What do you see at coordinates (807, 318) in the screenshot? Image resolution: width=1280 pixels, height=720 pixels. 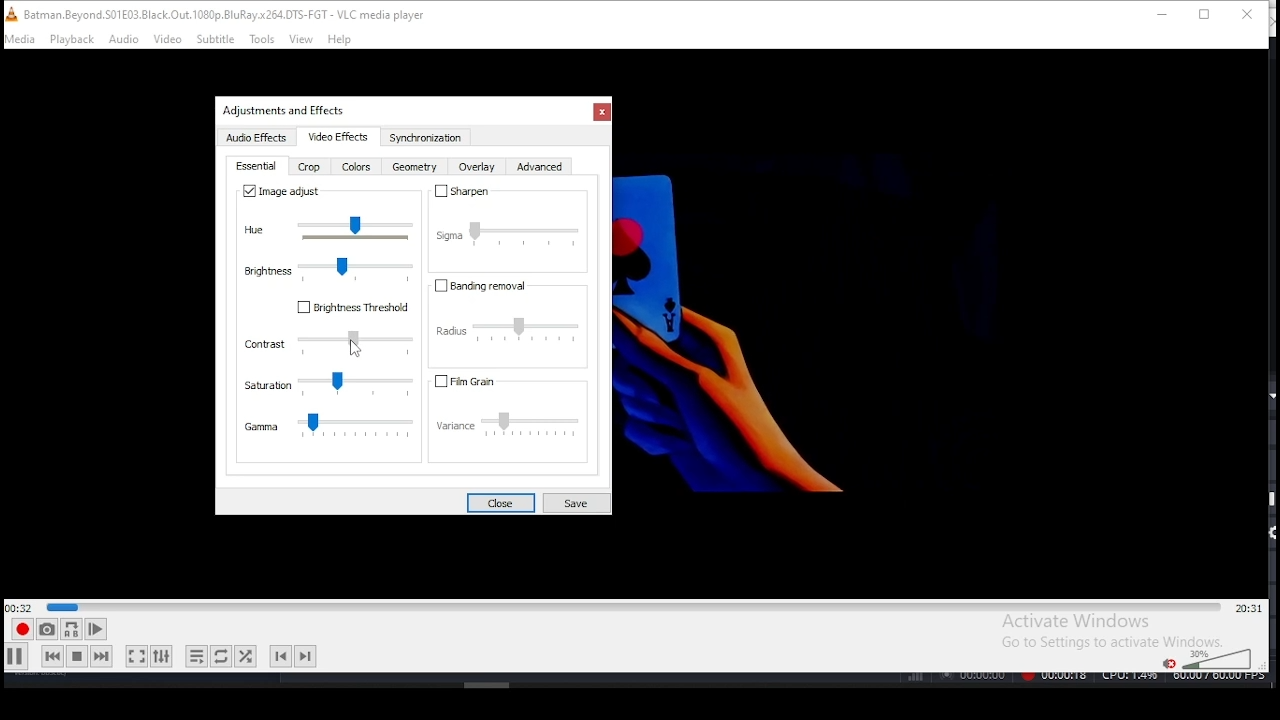 I see `` at bounding box center [807, 318].